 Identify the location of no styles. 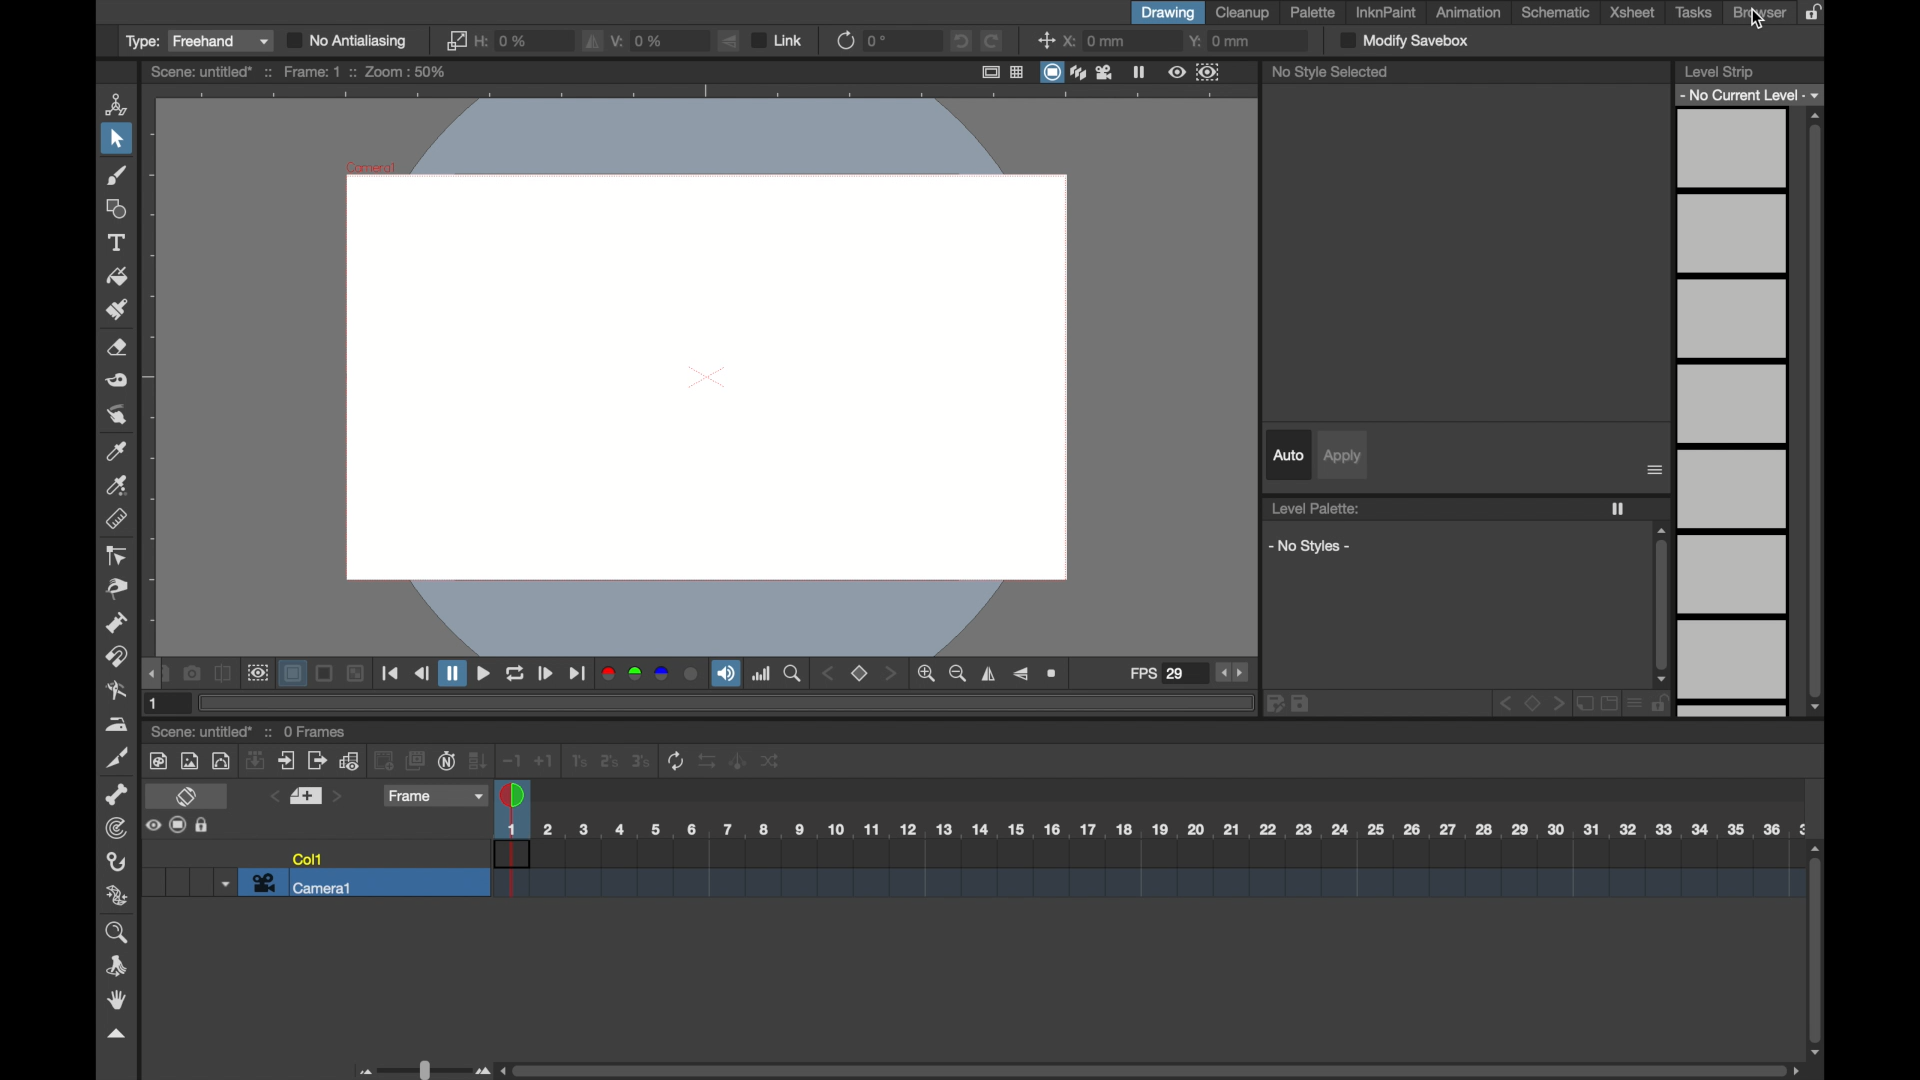
(1311, 547).